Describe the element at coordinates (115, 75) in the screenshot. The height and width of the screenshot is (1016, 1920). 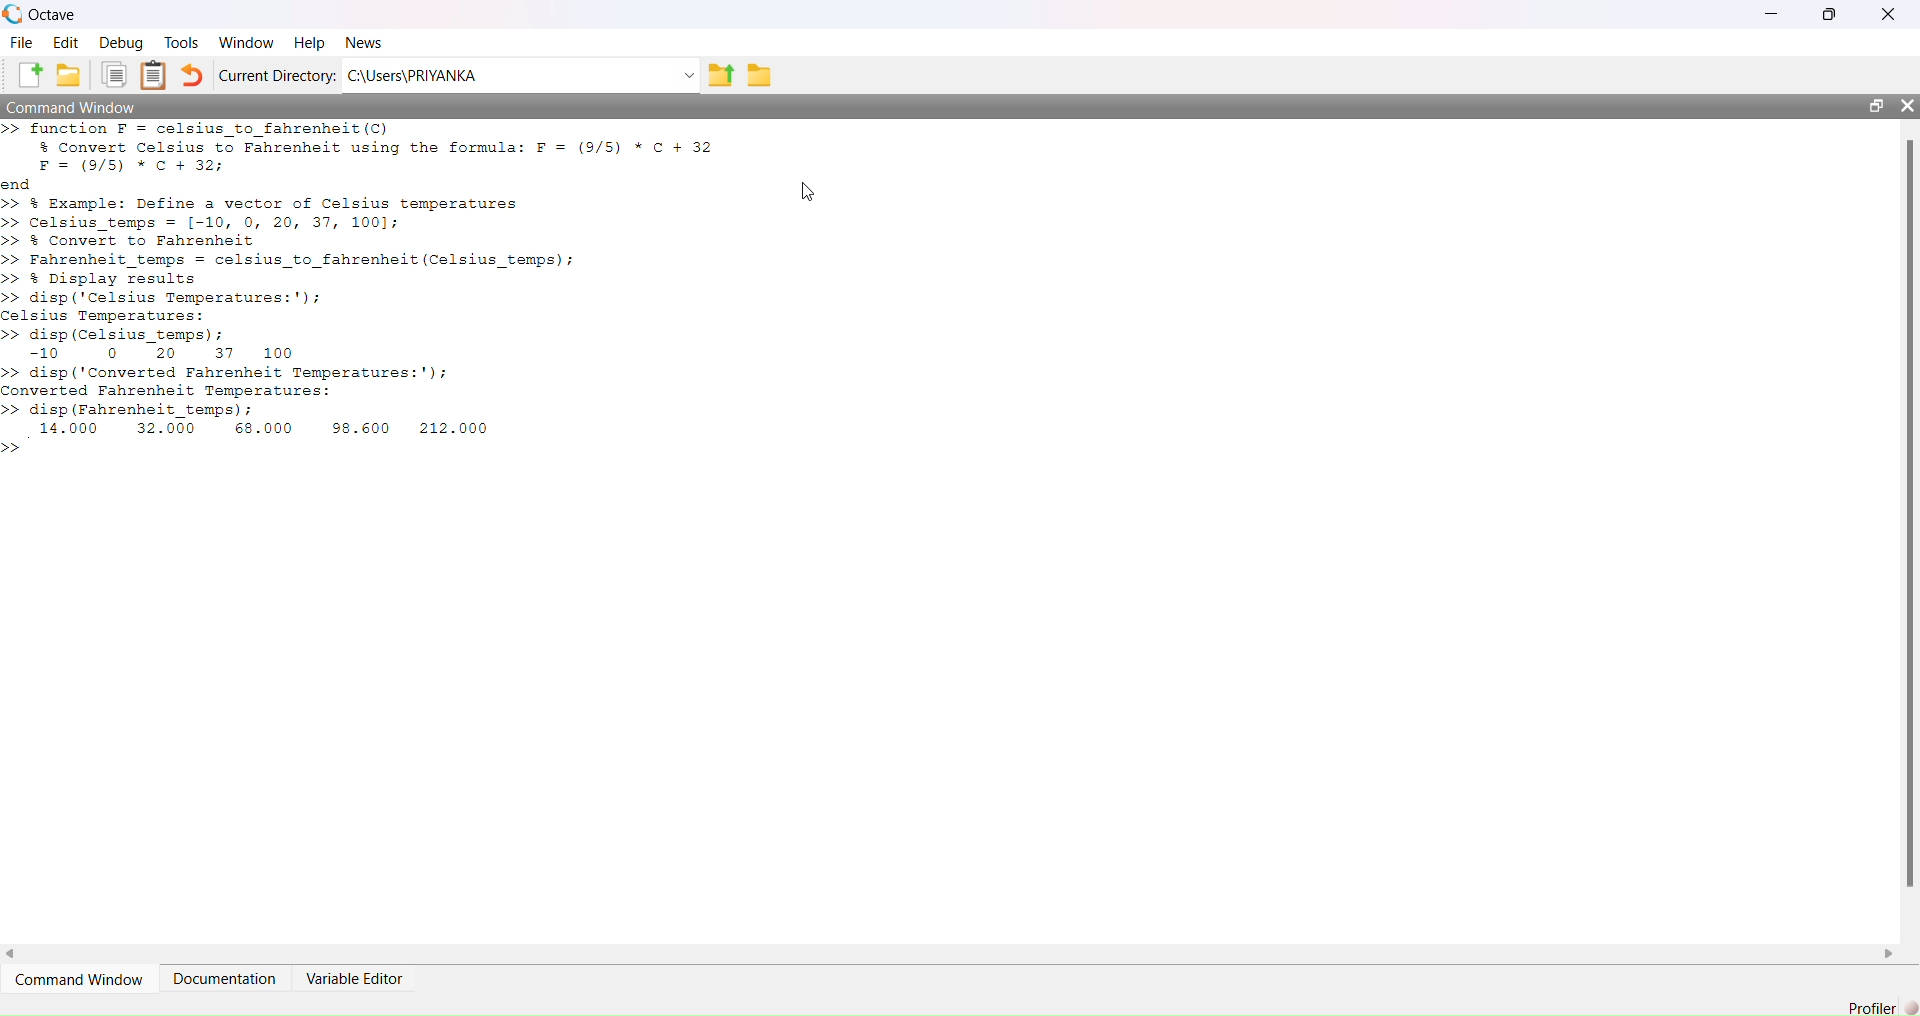
I see `Copy` at that location.